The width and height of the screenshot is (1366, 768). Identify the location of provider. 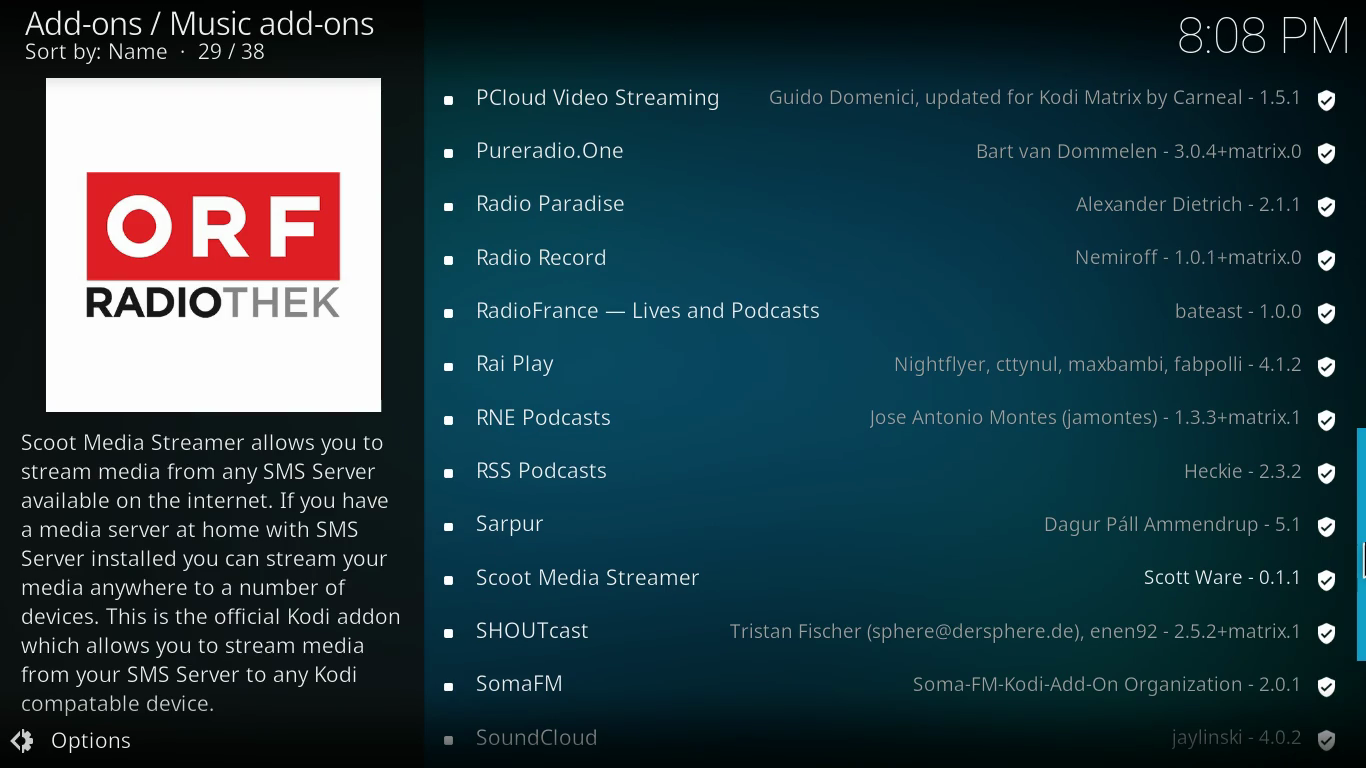
(1060, 96).